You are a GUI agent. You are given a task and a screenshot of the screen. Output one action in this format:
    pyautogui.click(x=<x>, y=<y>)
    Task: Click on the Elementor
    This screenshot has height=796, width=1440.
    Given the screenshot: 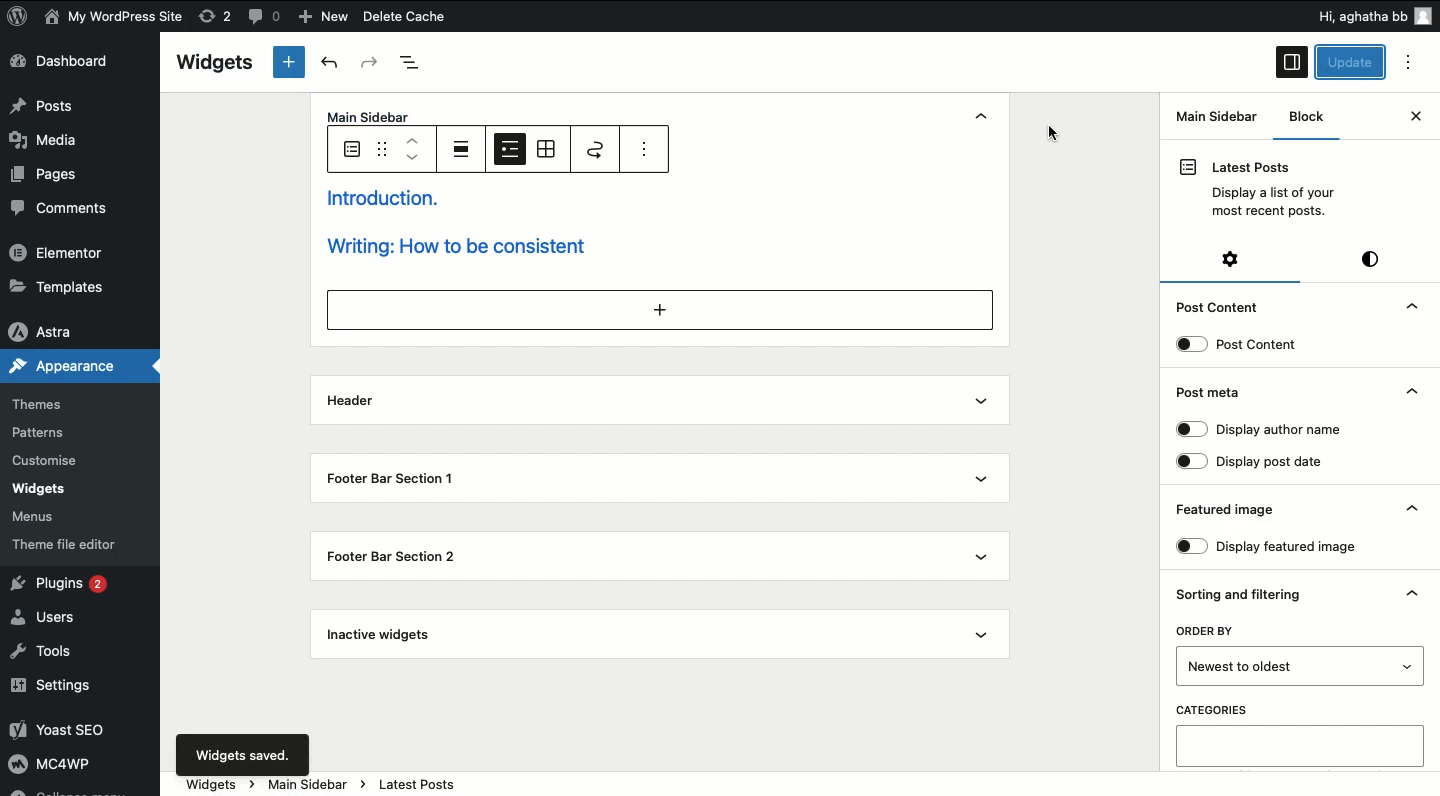 What is the action you would take?
    pyautogui.click(x=58, y=250)
    